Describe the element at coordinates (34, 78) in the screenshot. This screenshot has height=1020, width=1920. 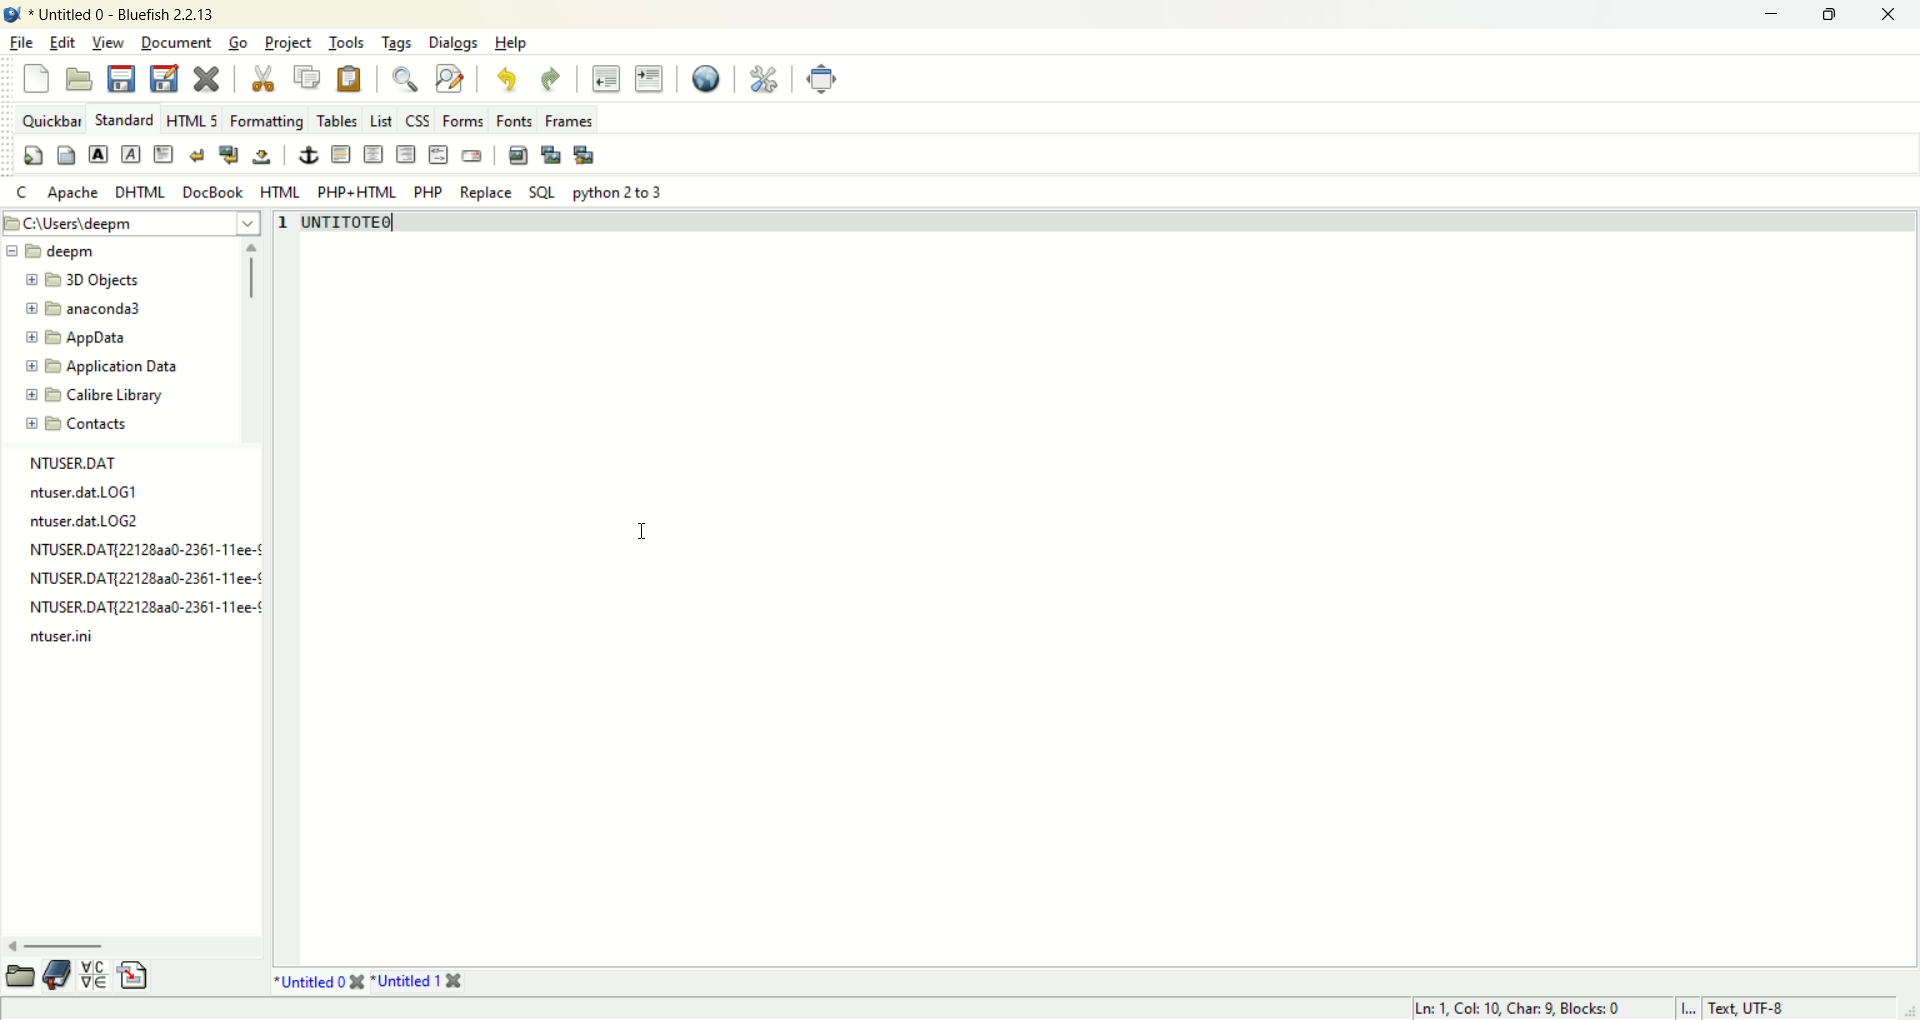
I see `new` at that location.